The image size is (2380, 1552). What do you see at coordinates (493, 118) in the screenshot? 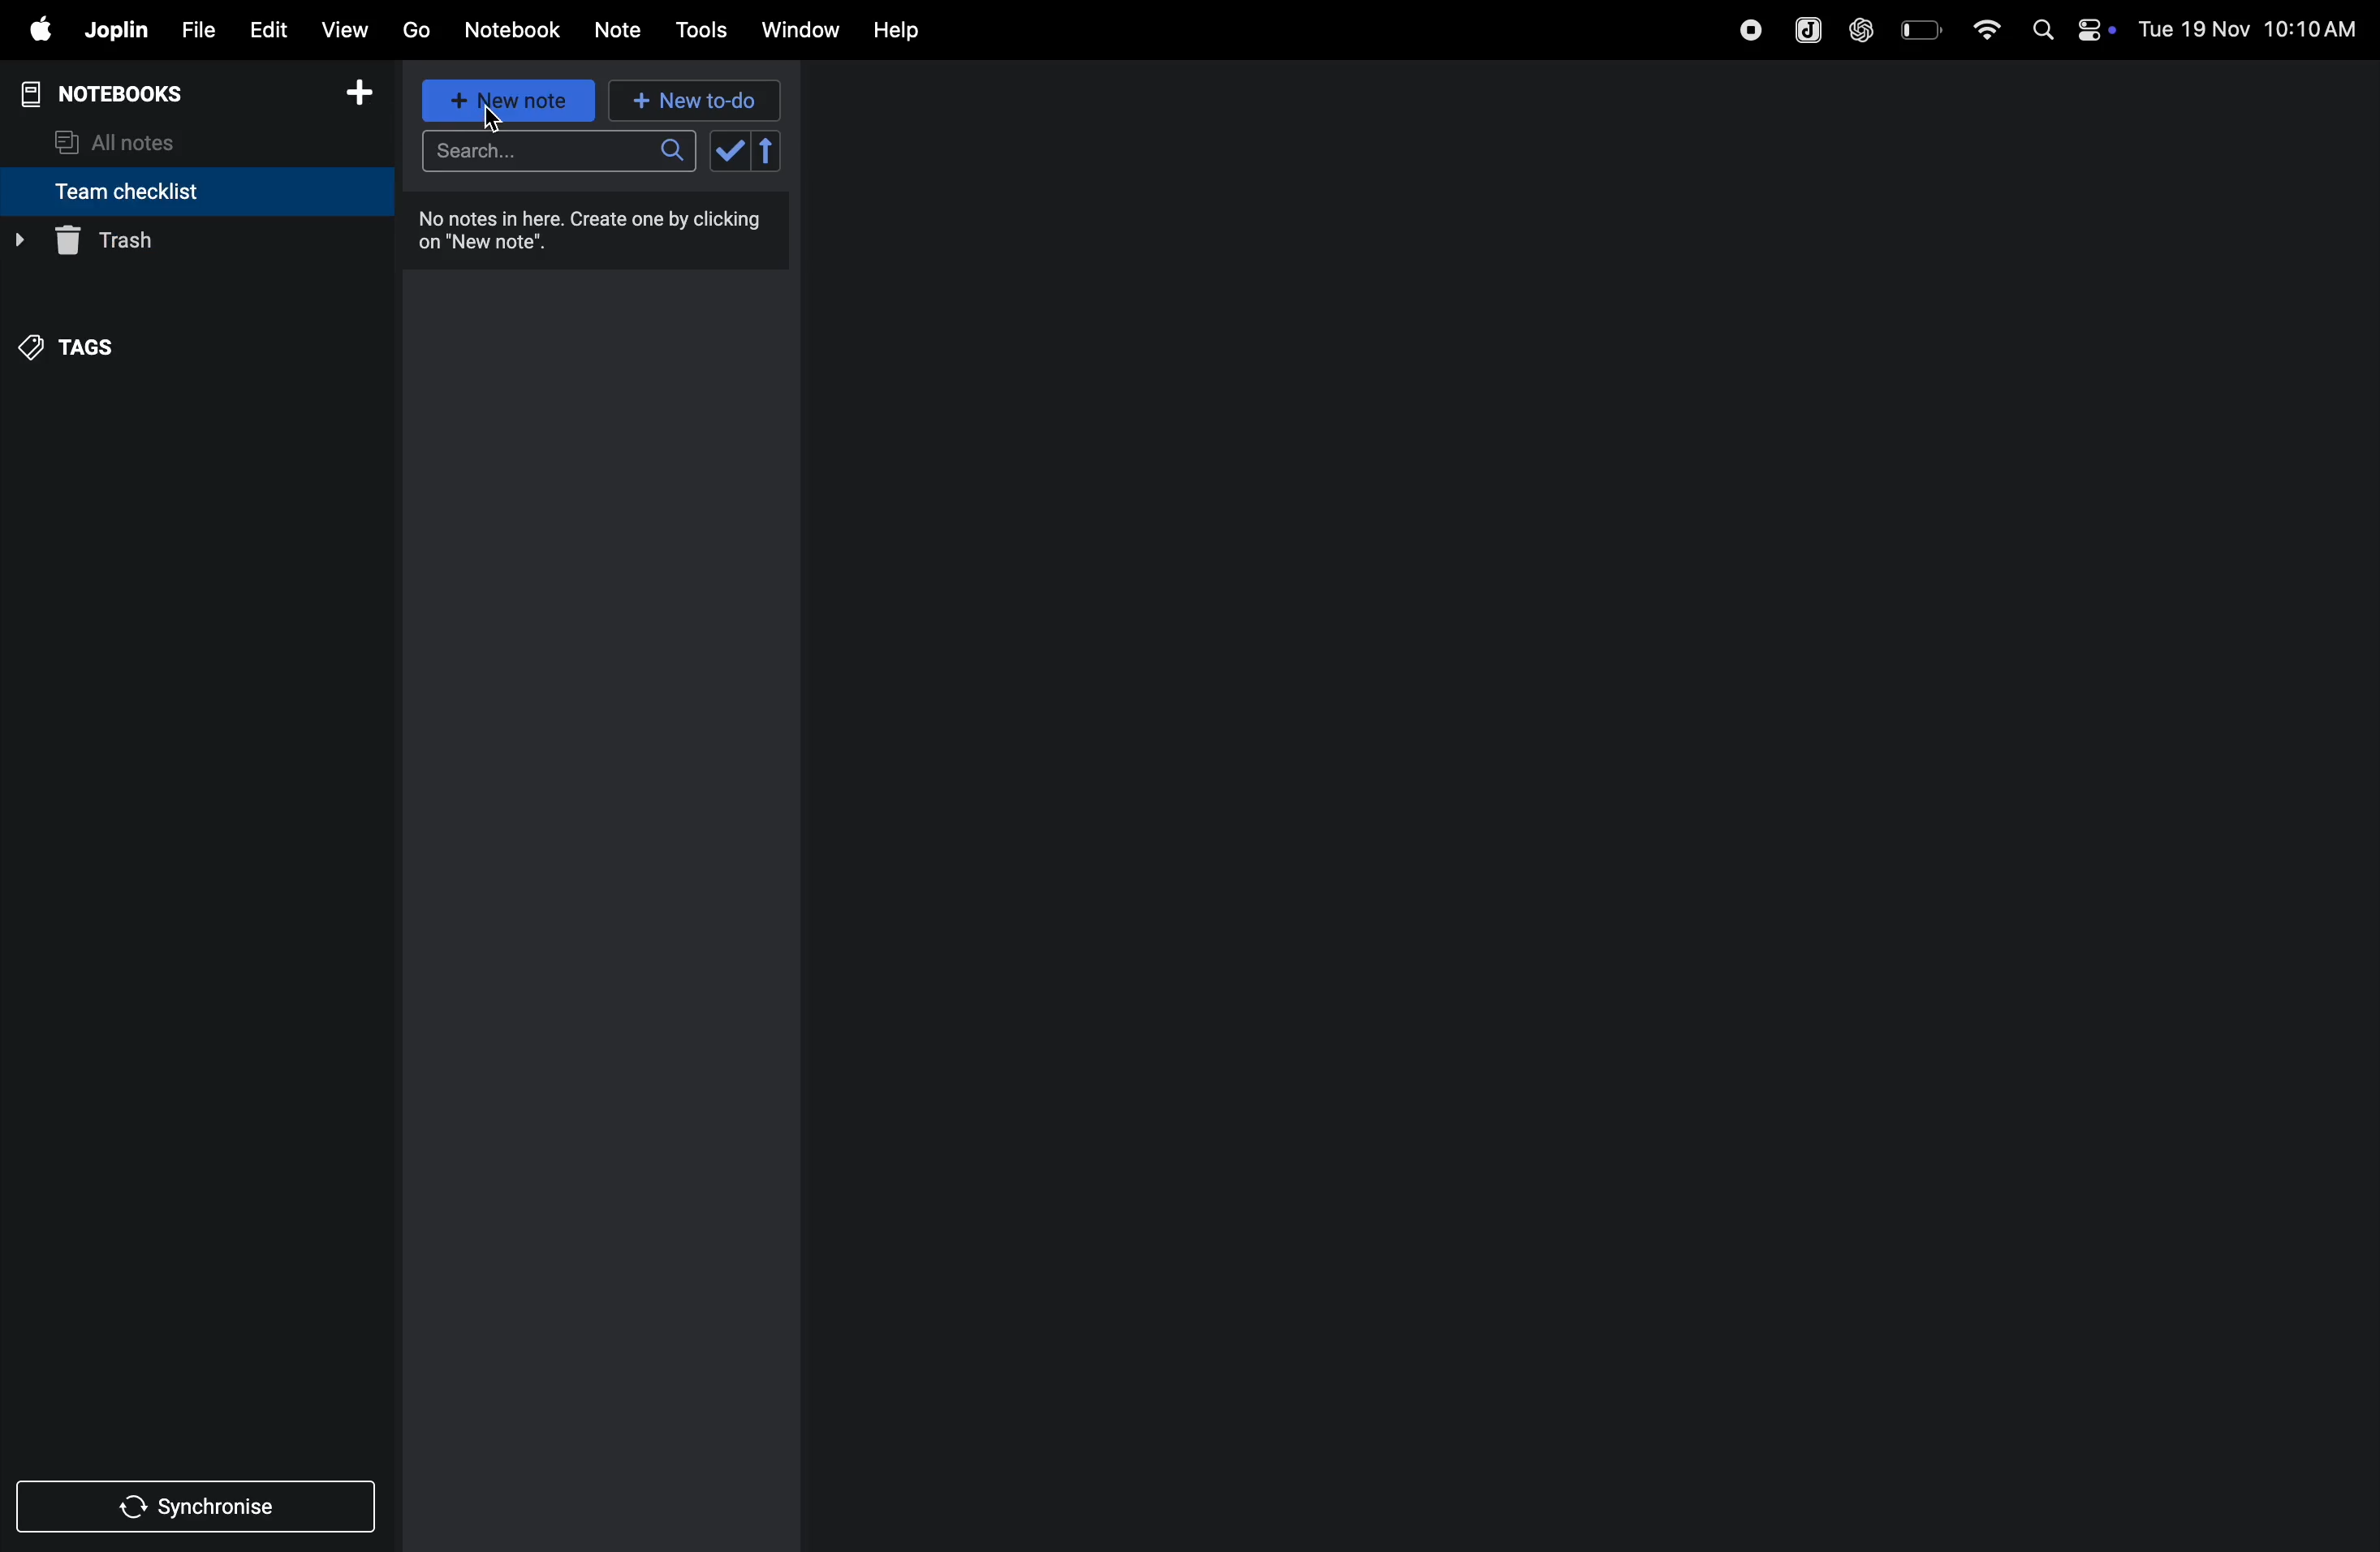
I see `Pointer` at bounding box center [493, 118].